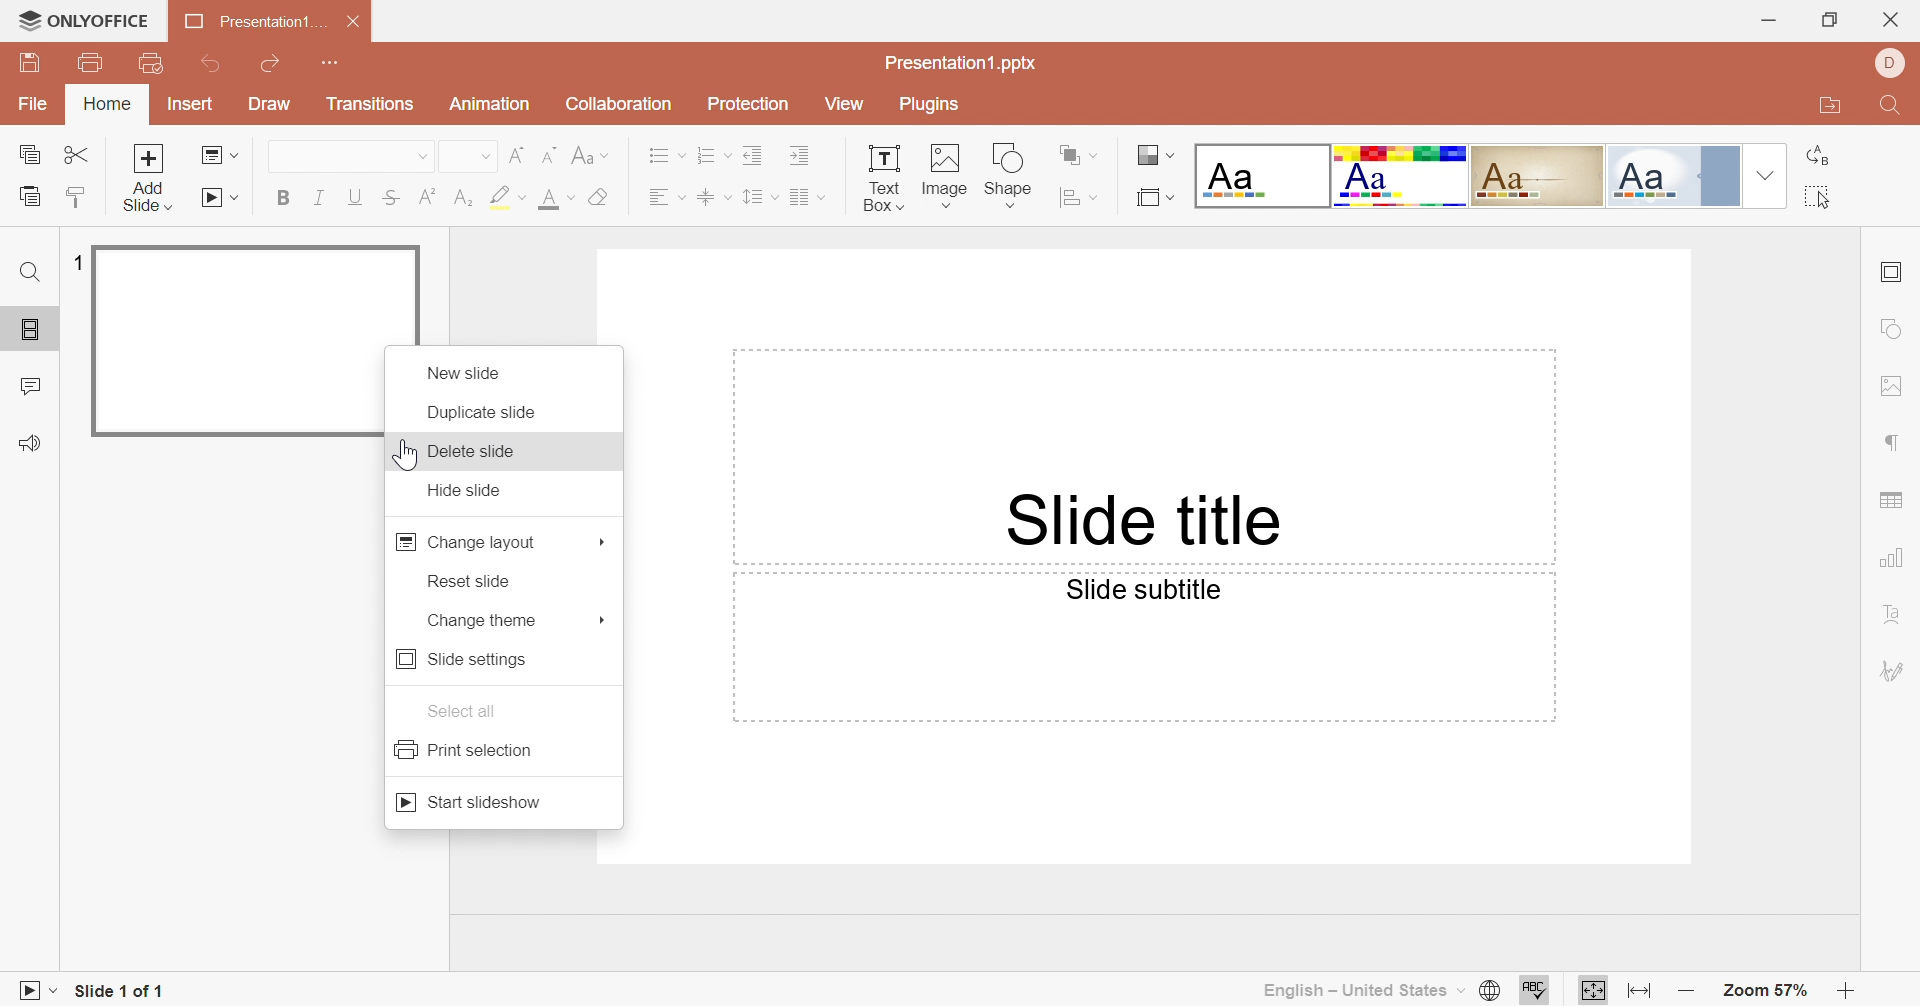  I want to click on Insert column, so click(799, 200).